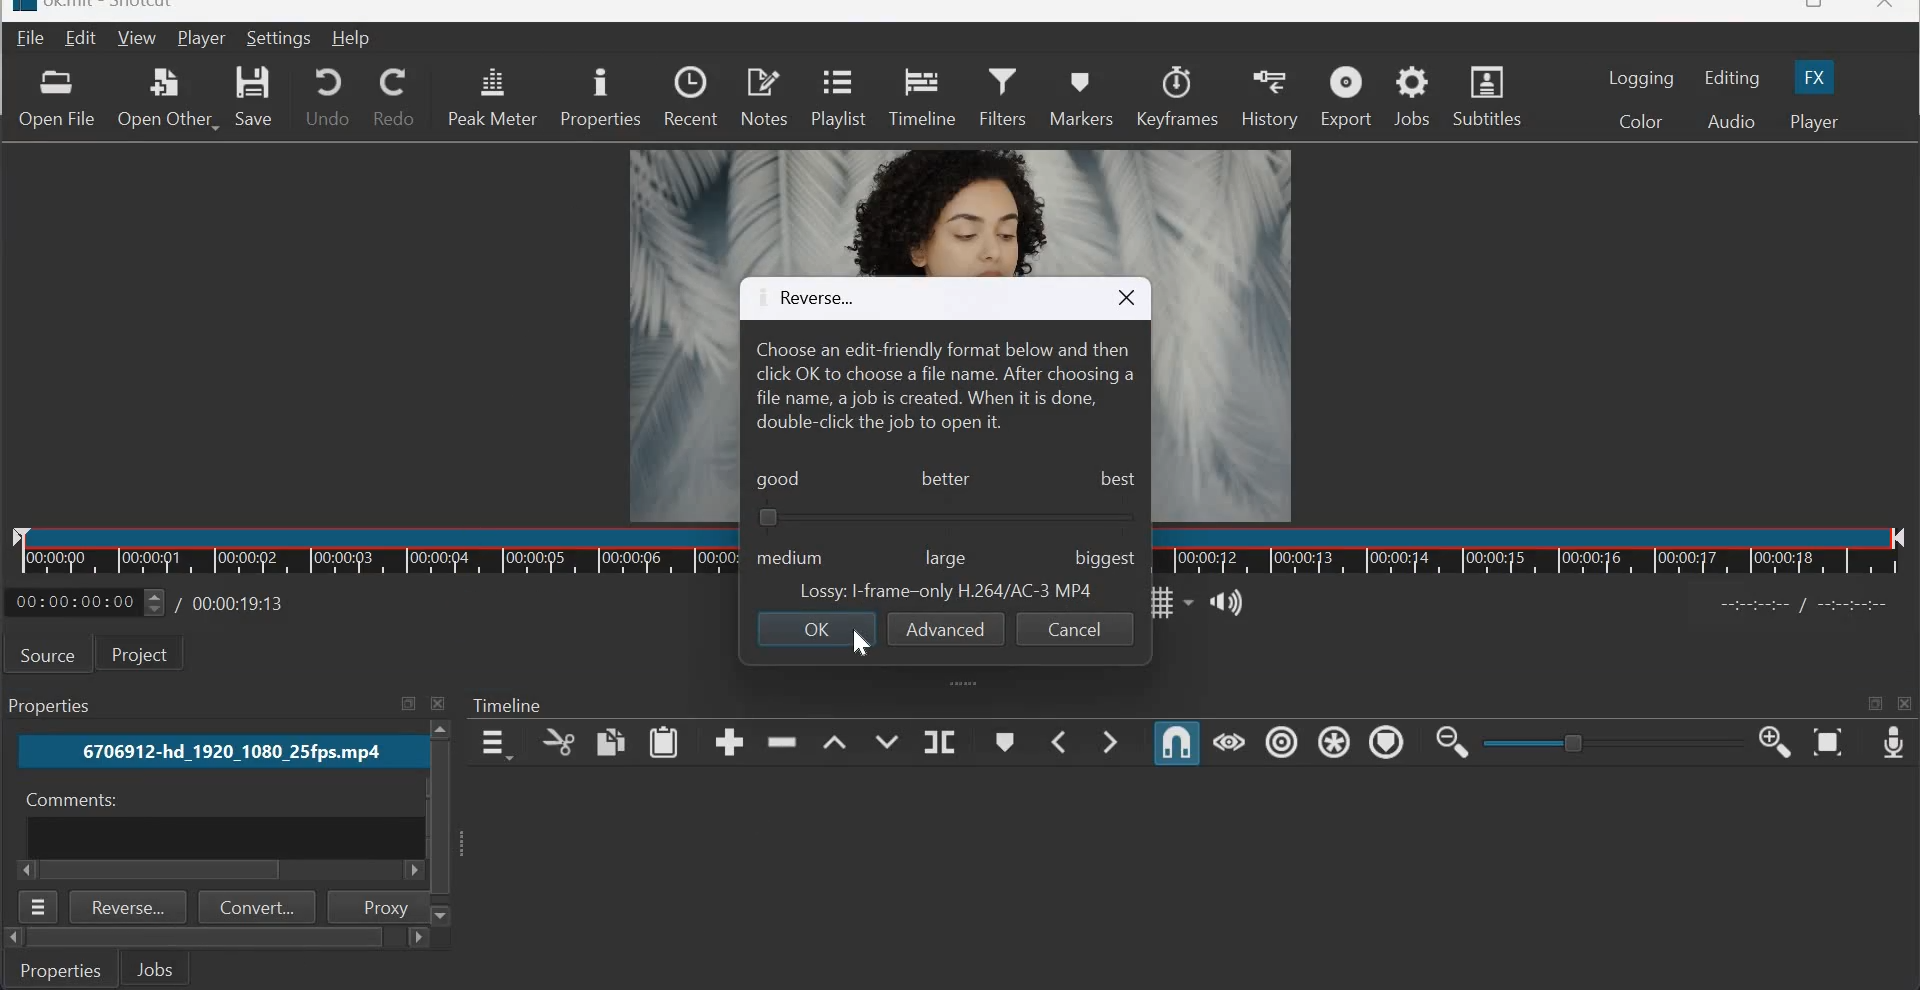 This screenshot has width=1920, height=990. What do you see at coordinates (599, 98) in the screenshot?
I see `properties` at bounding box center [599, 98].